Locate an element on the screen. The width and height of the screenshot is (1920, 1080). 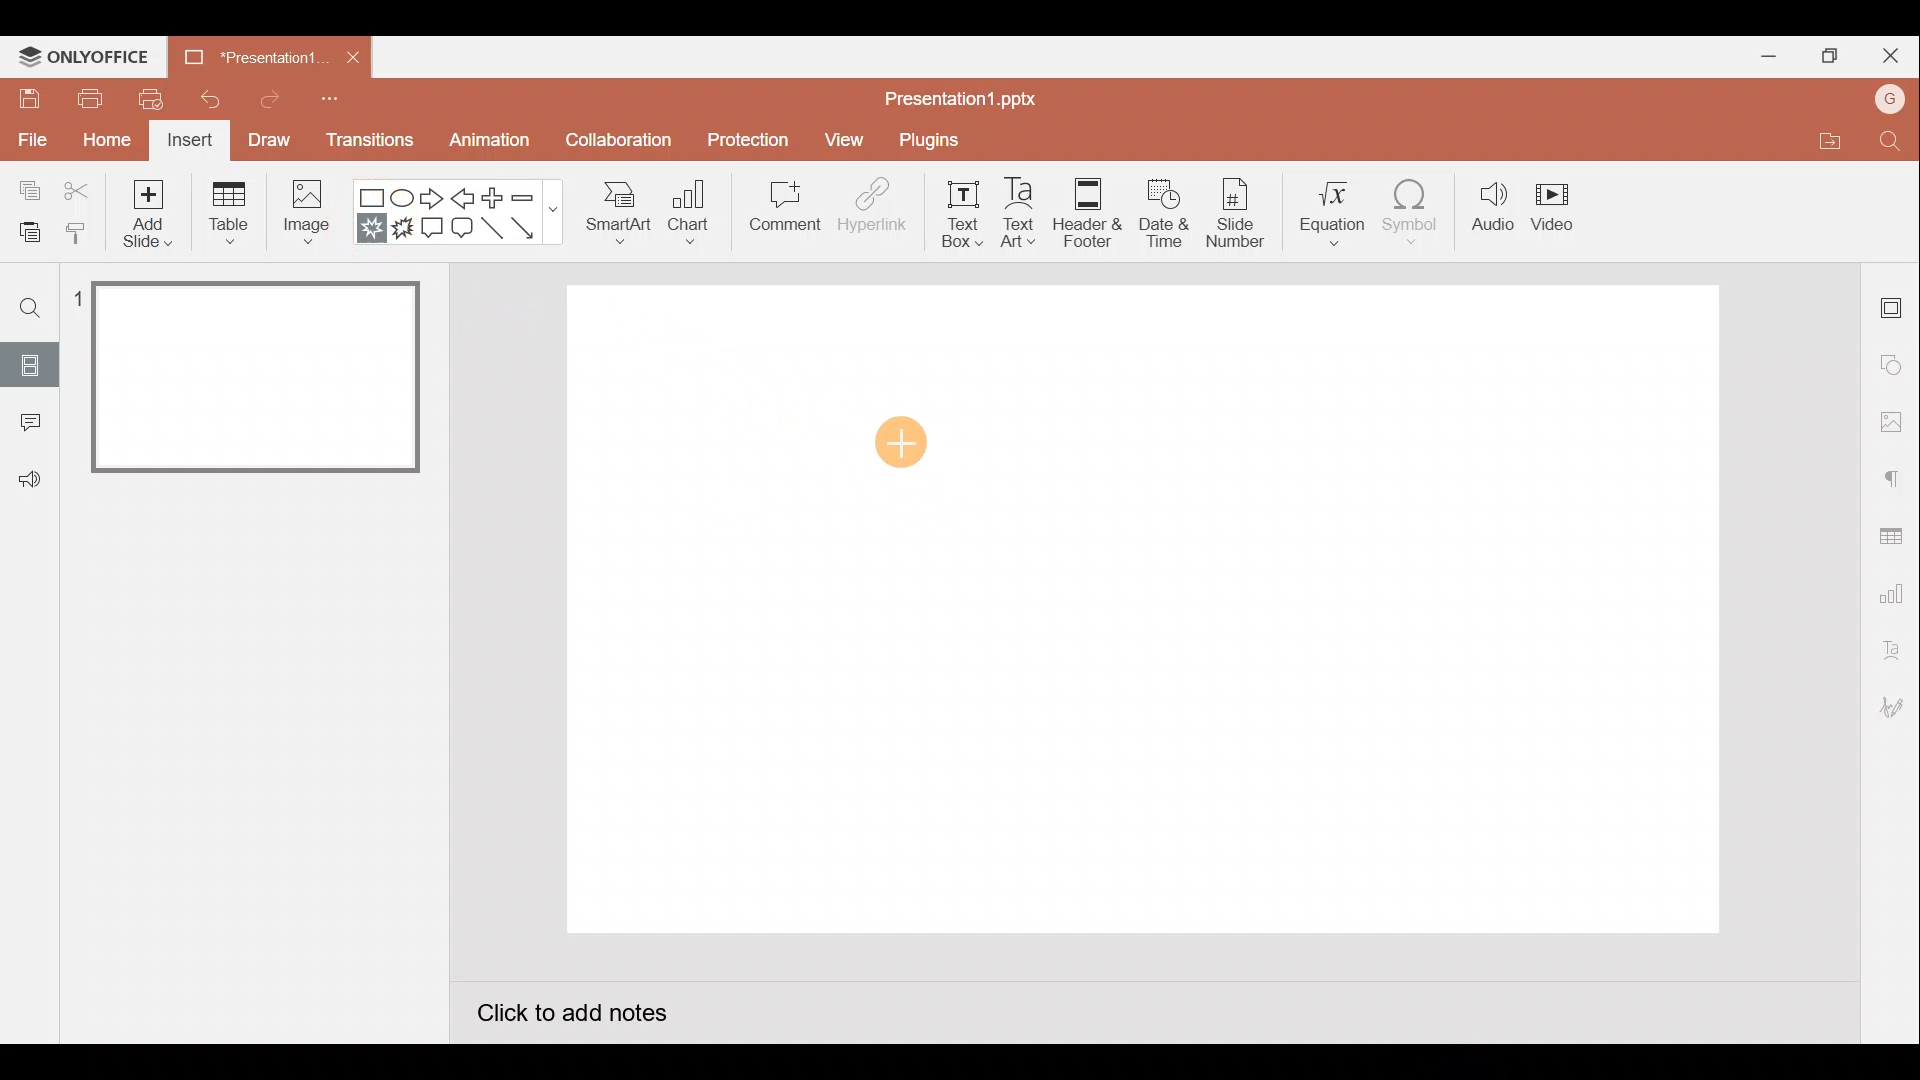
Copy style is located at coordinates (84, 236).